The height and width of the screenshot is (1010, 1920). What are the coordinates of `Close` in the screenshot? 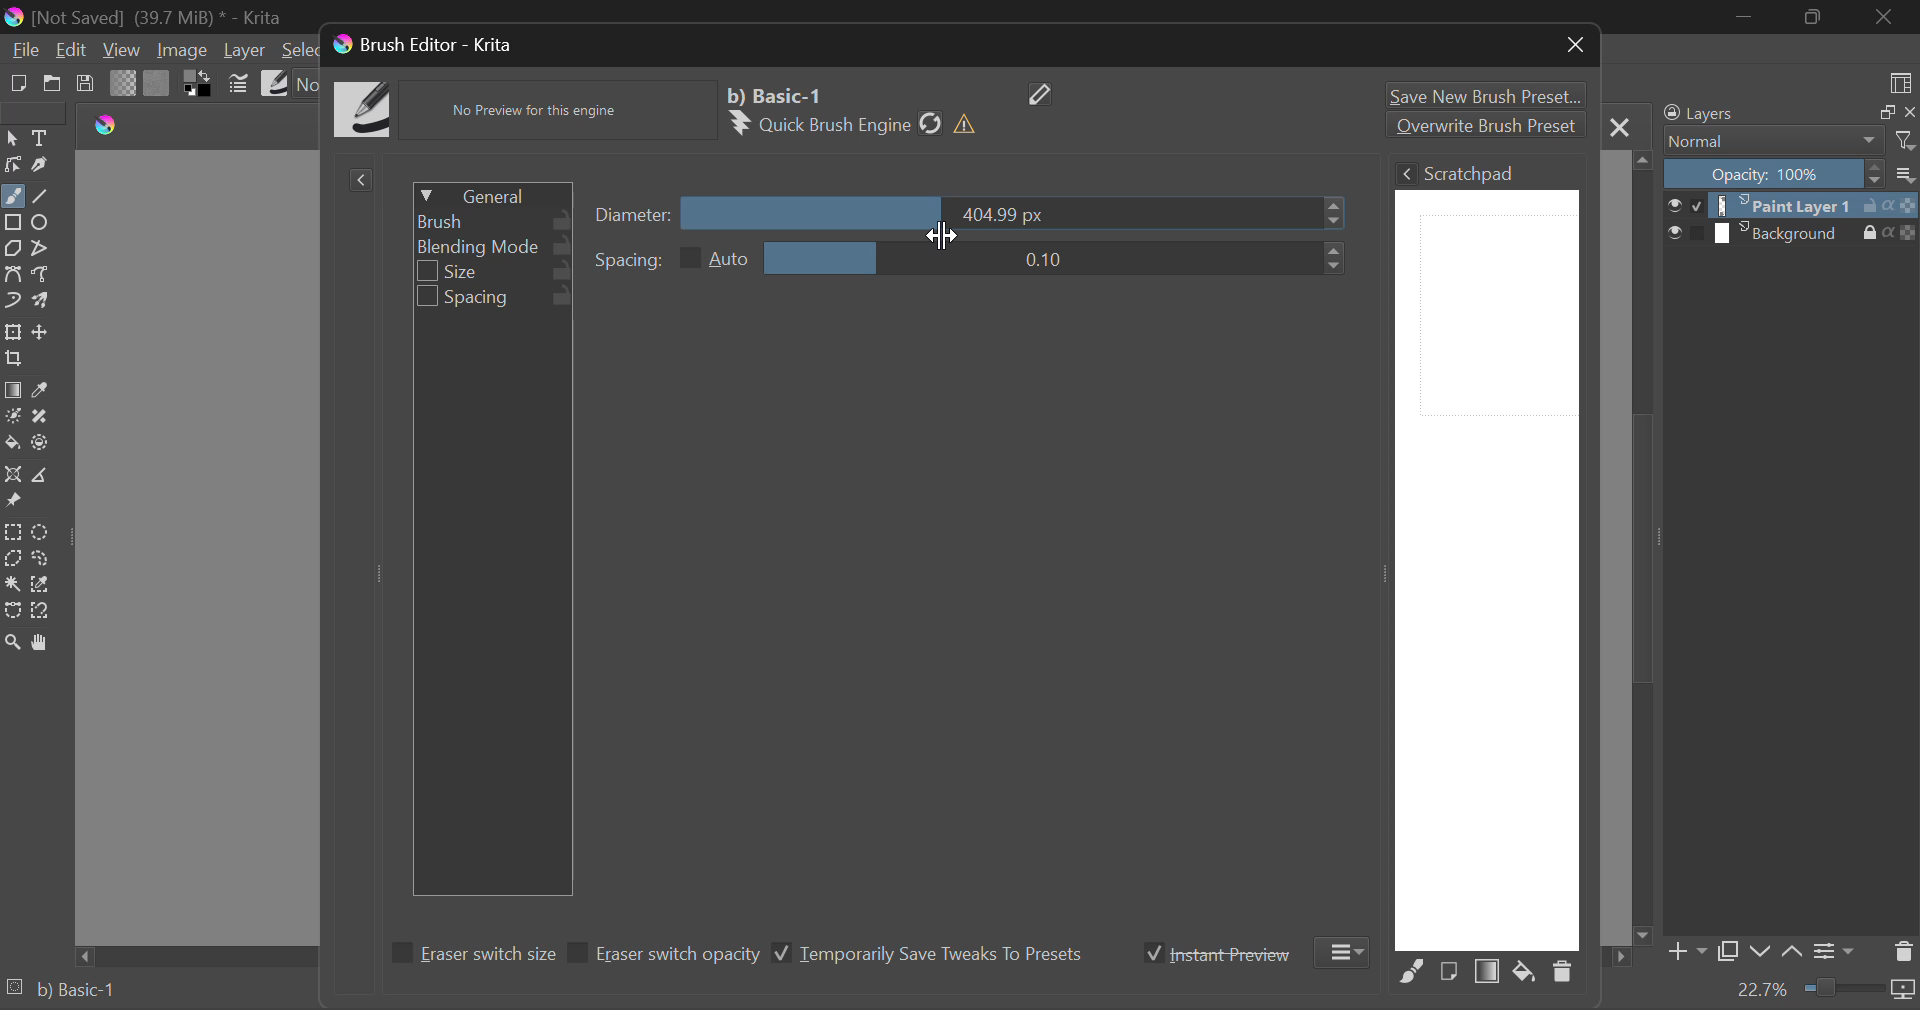 It's located at (1620, 126).